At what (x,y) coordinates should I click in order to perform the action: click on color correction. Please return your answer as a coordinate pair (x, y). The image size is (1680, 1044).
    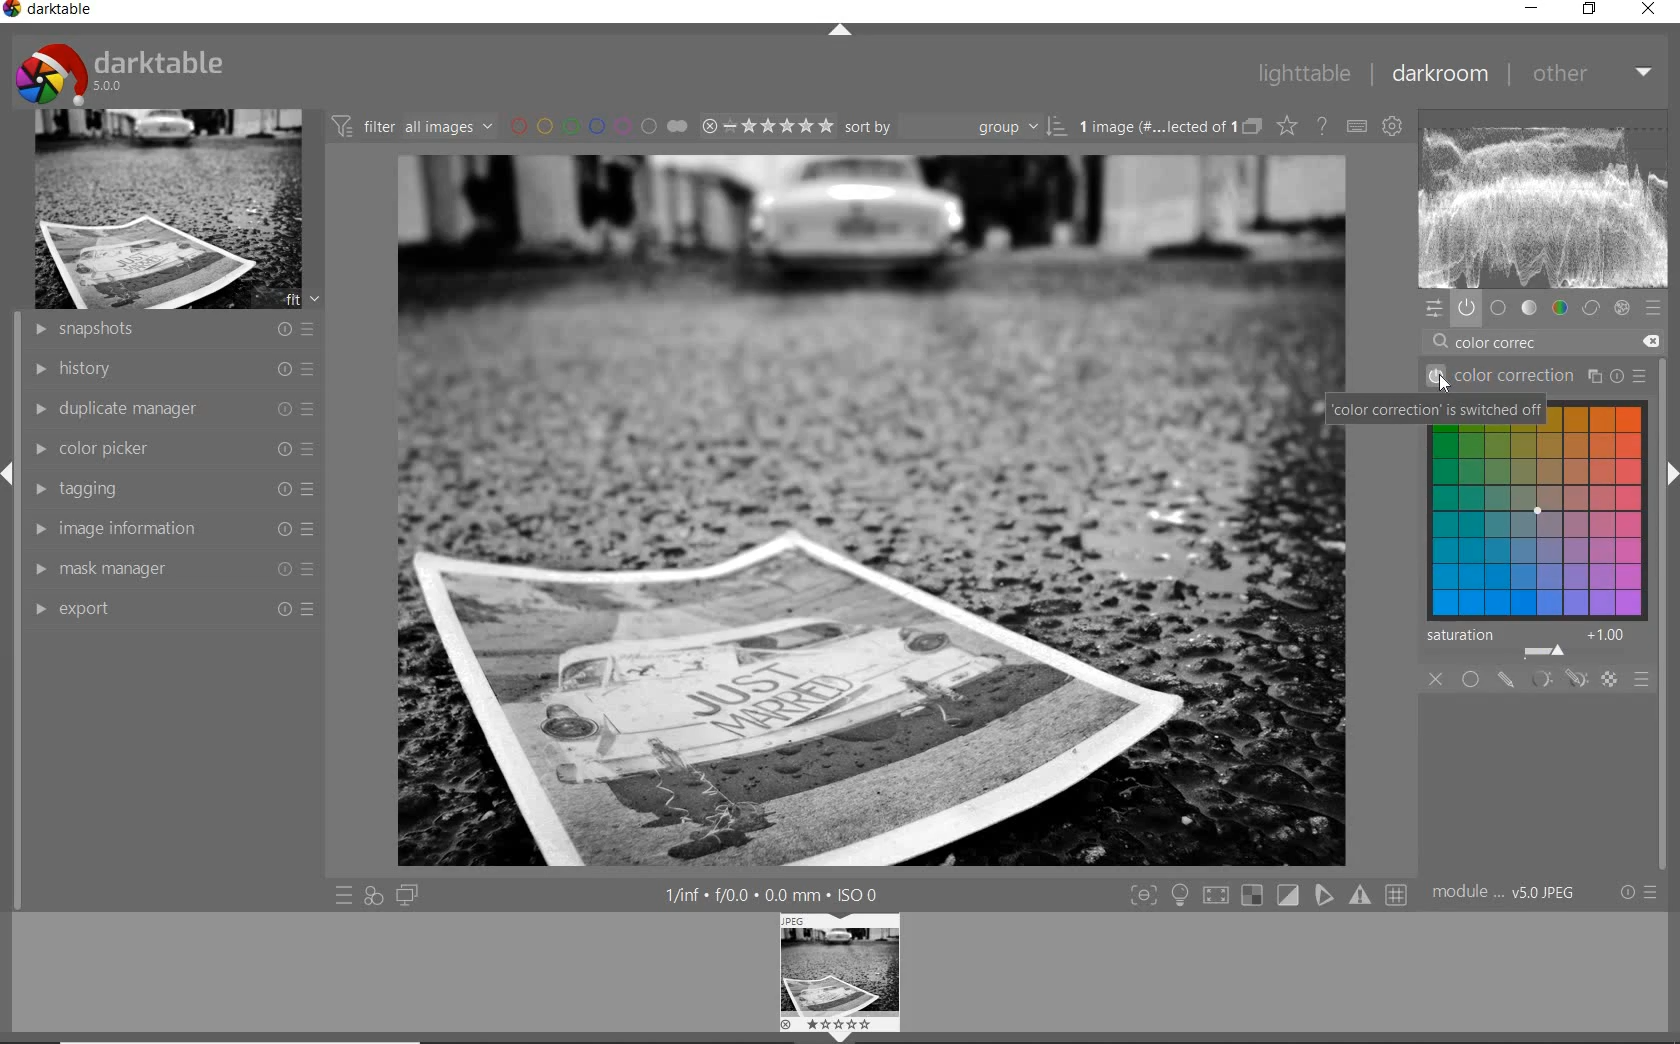
    Looking at the image, I should click on (1554, 378).